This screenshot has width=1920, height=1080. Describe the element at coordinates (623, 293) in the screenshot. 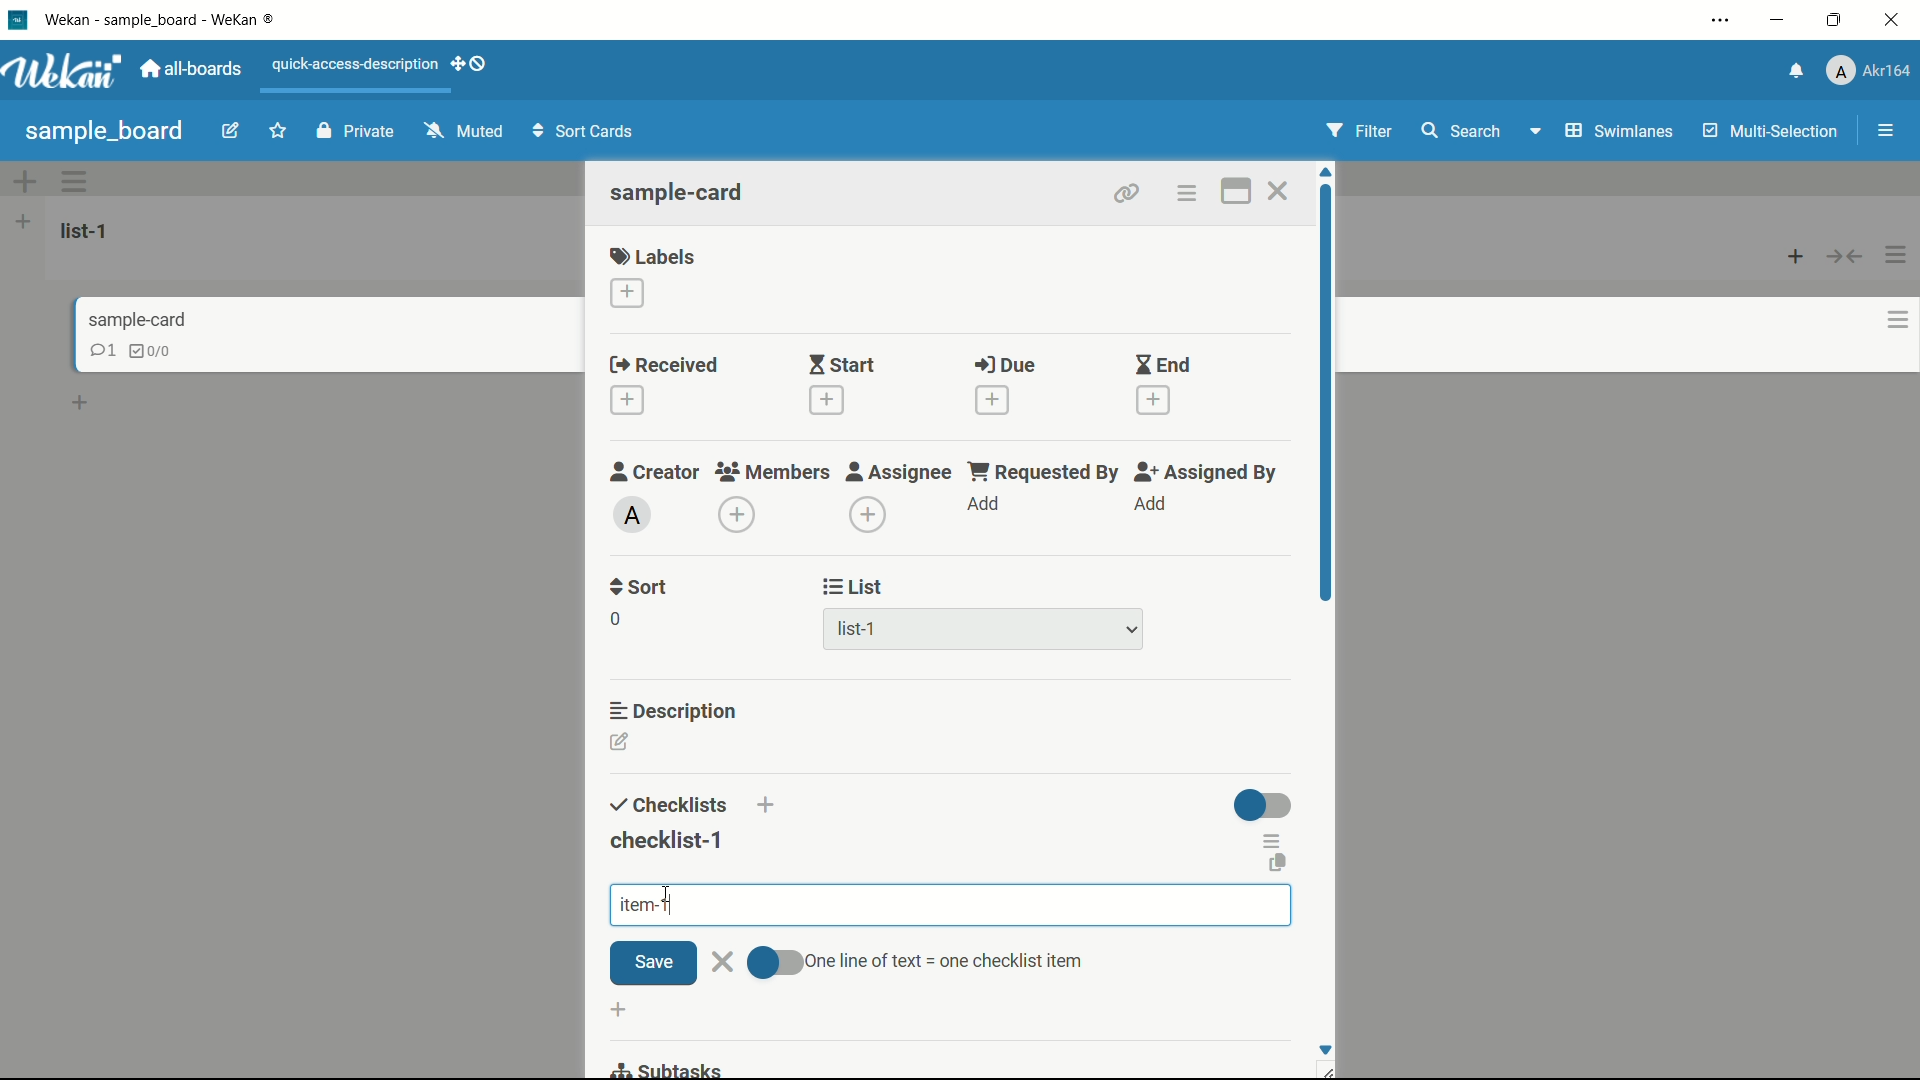

I see `add label` at that location.